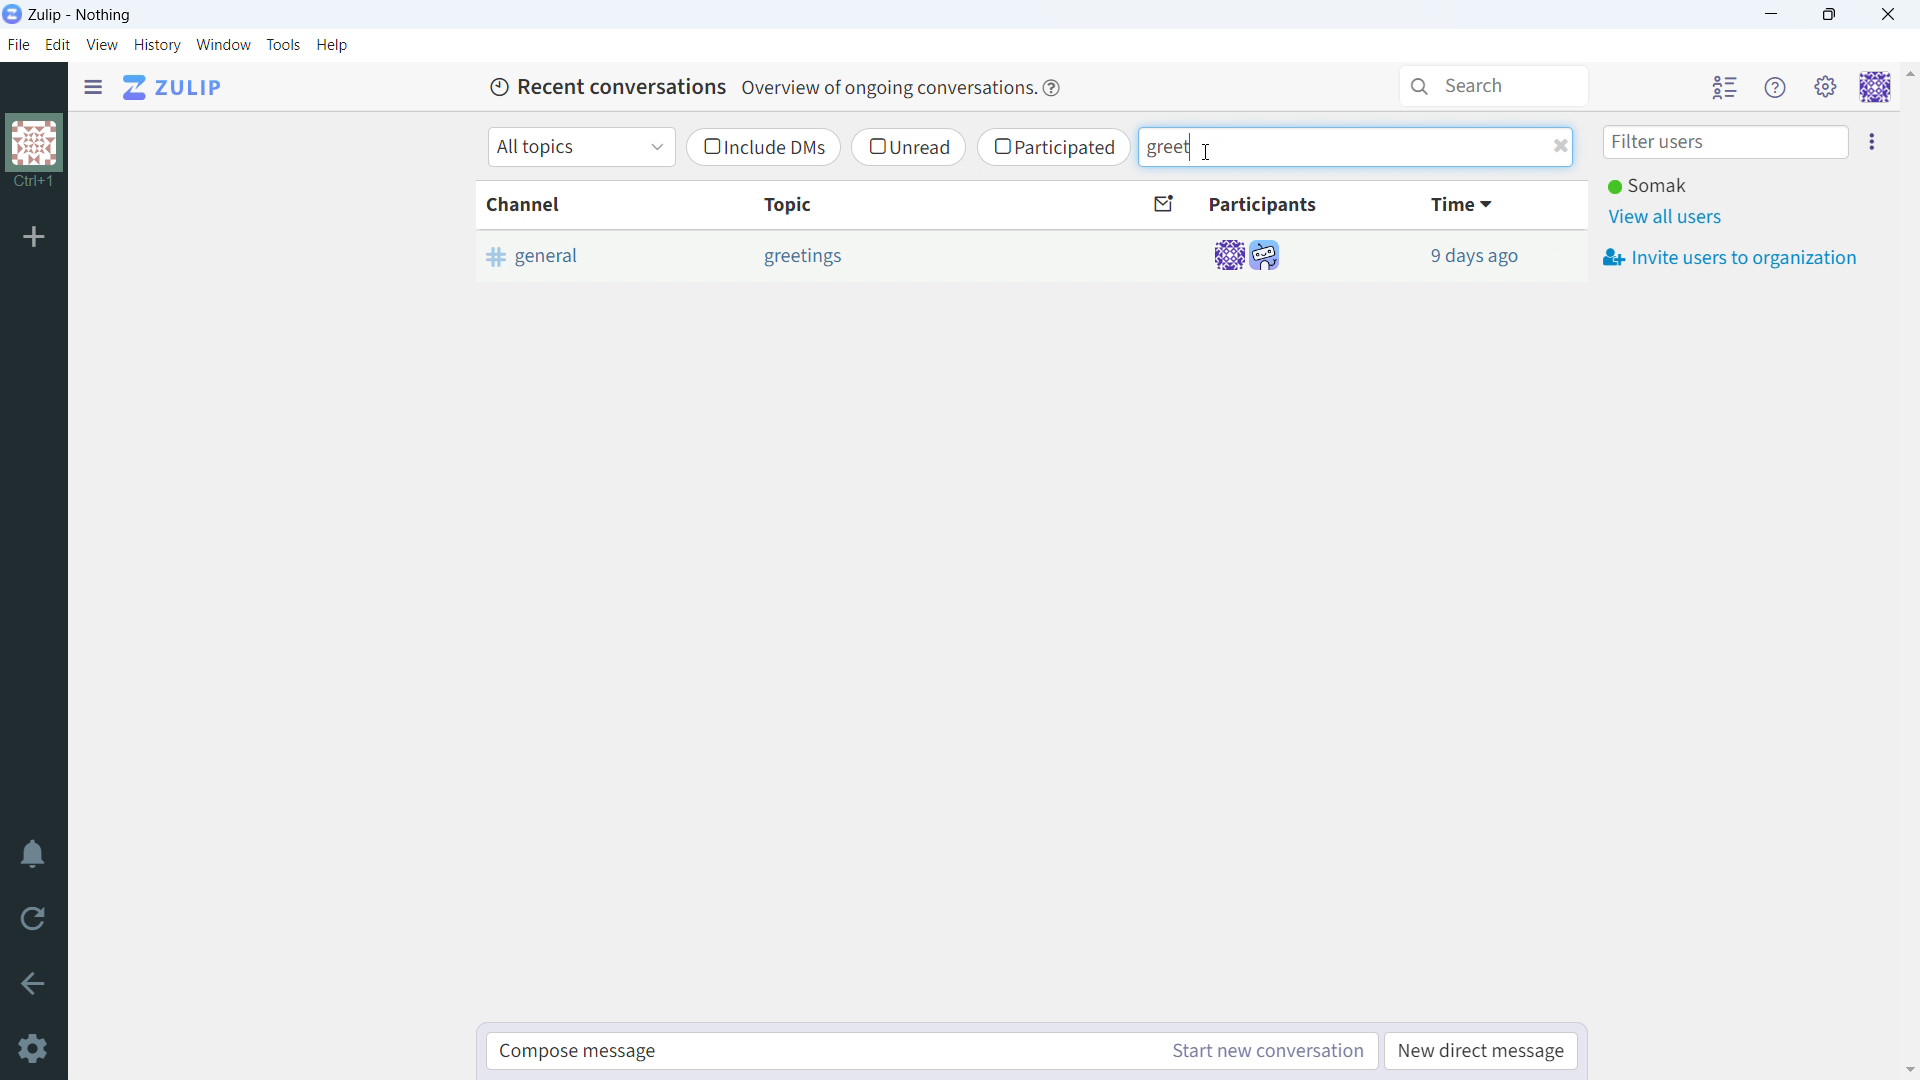  I want to click on maximize, so click(1830, 14).